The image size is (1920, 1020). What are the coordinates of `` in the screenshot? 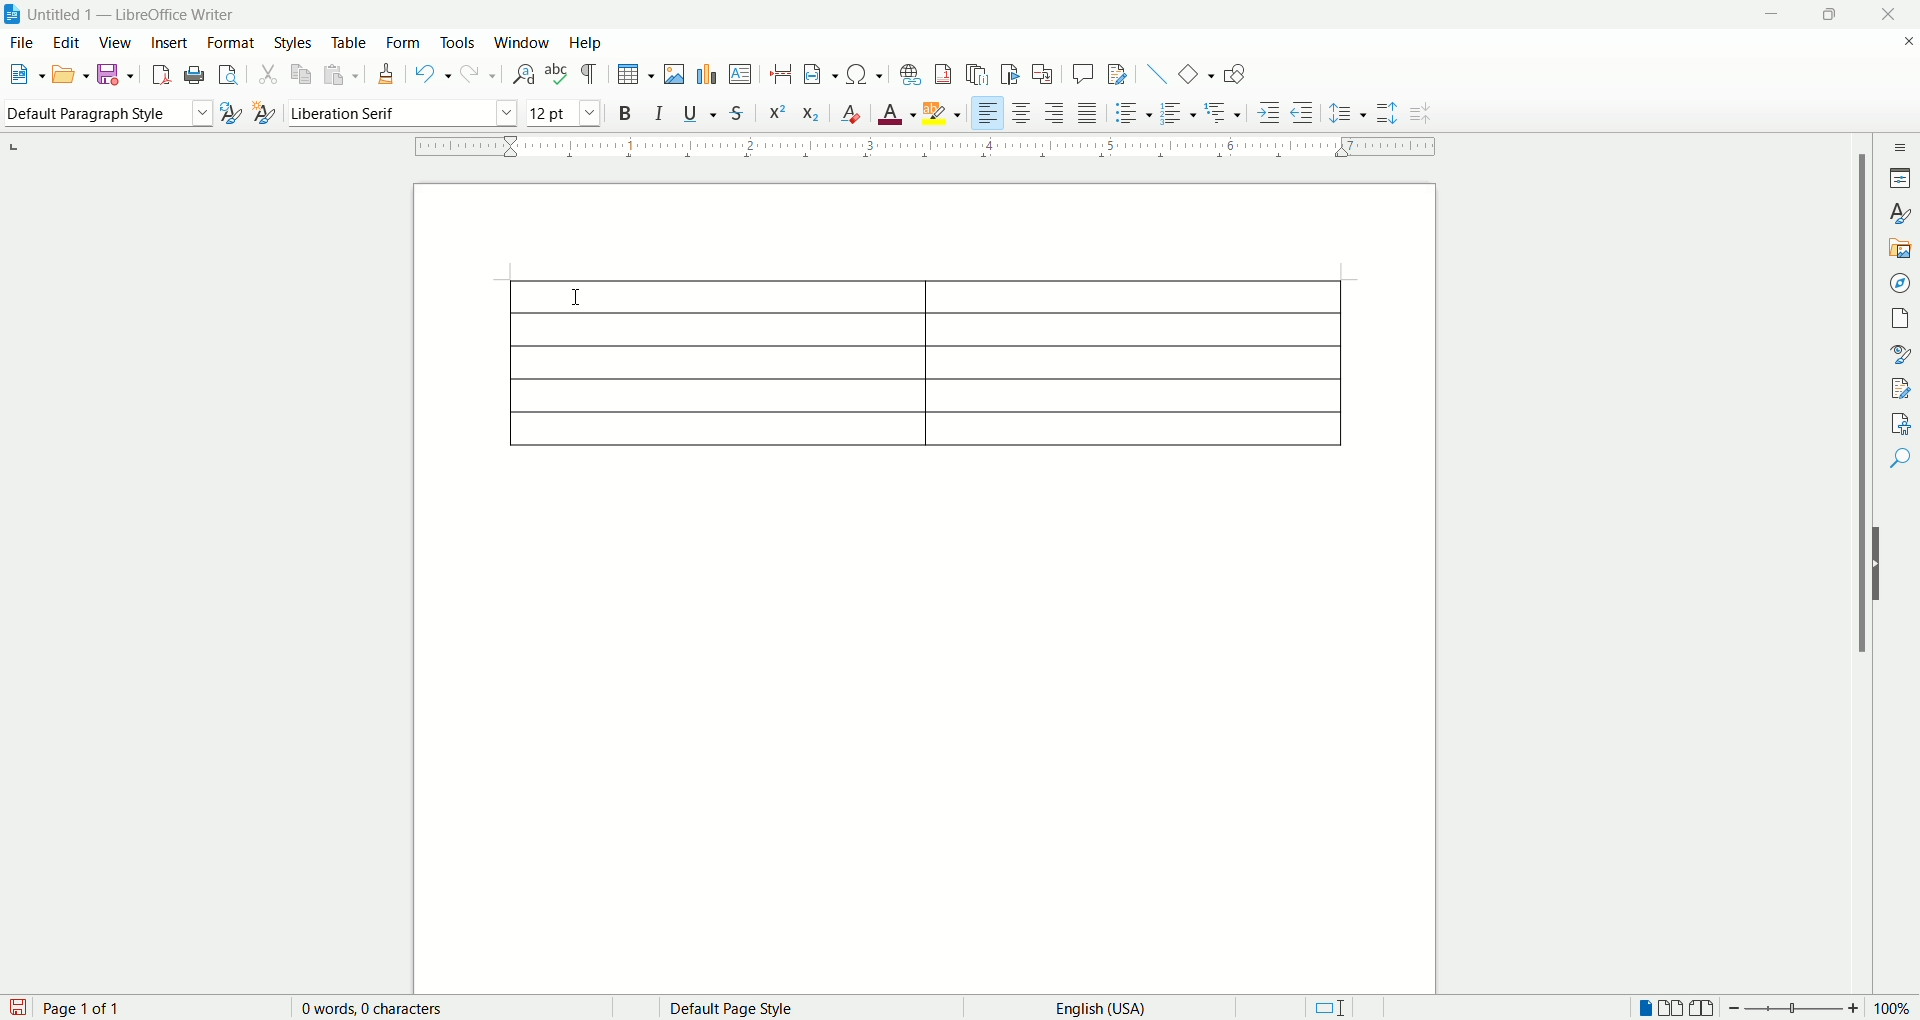 It's located at (1226, 110).